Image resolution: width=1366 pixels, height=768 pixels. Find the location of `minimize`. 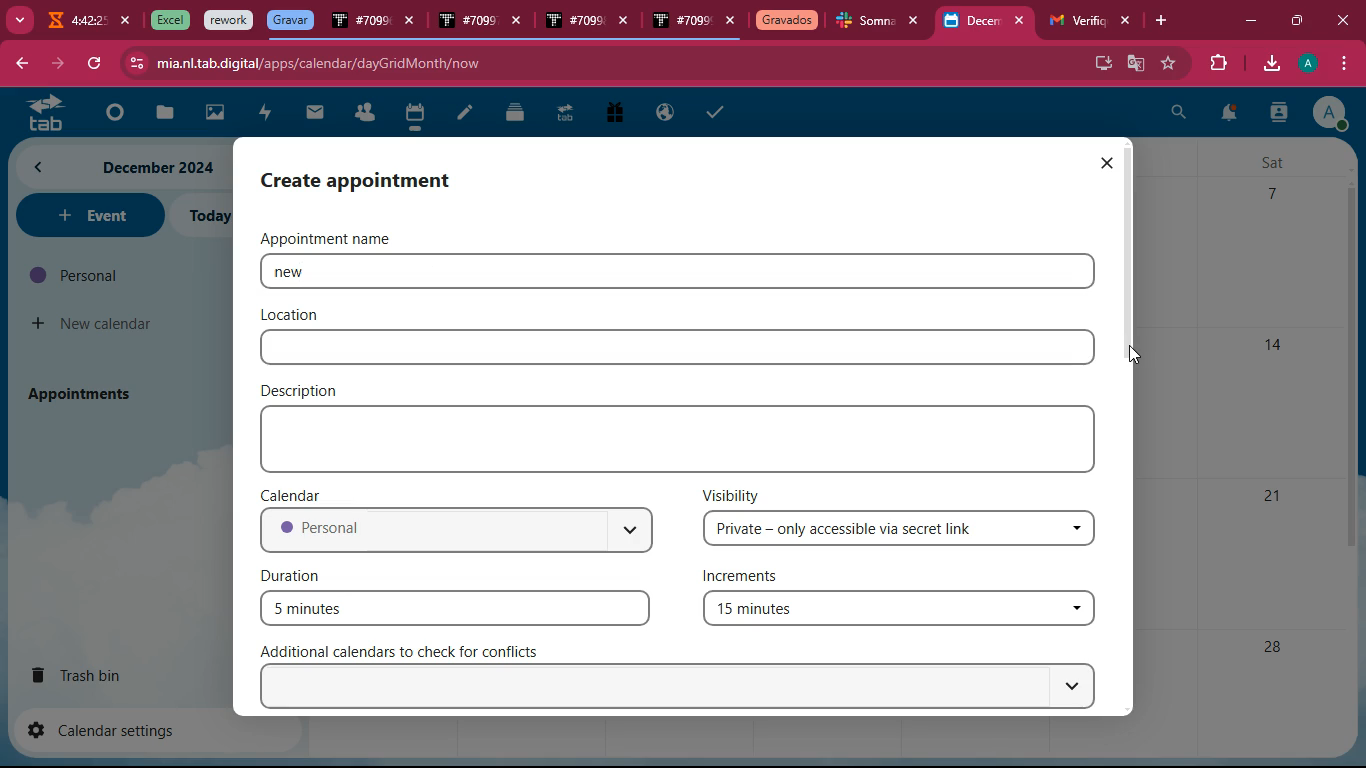

minimize is located at coordinates (1250, 22).